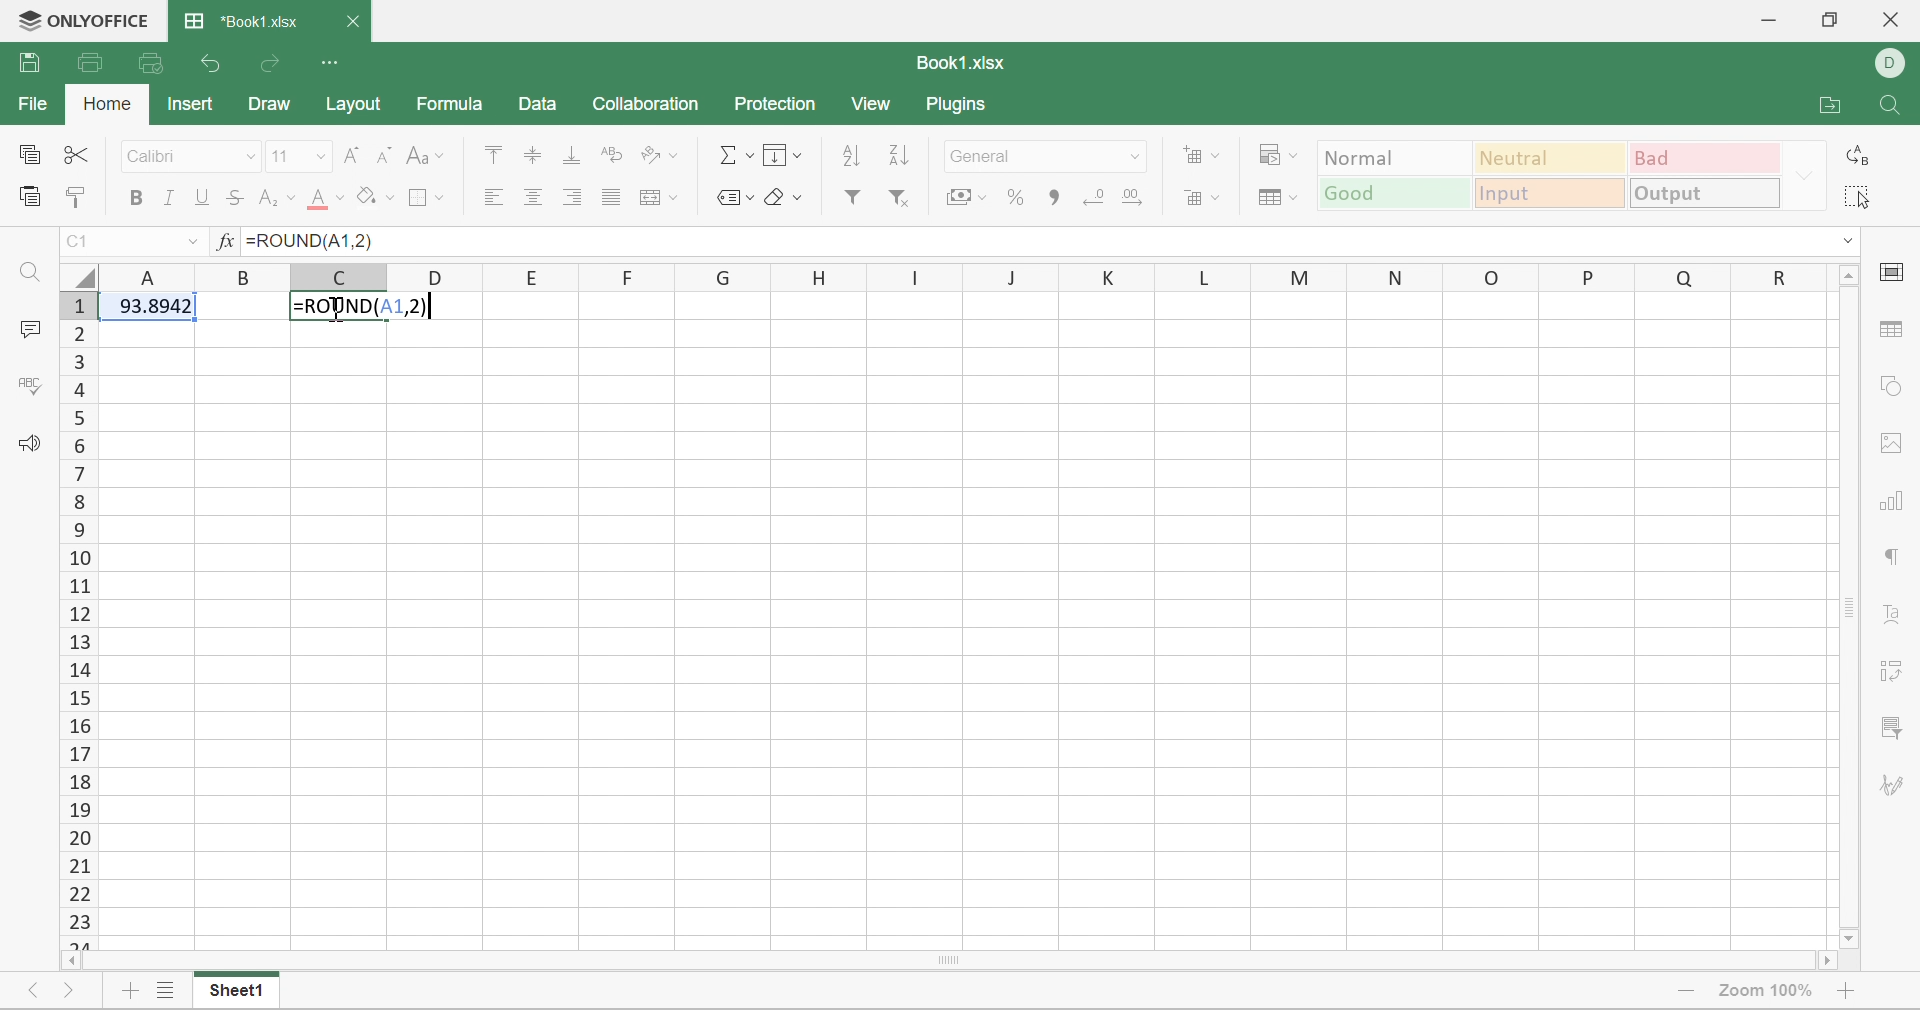 The image size is (1920, 1010). I want to click on Scroll Right, so click(1821, 963).